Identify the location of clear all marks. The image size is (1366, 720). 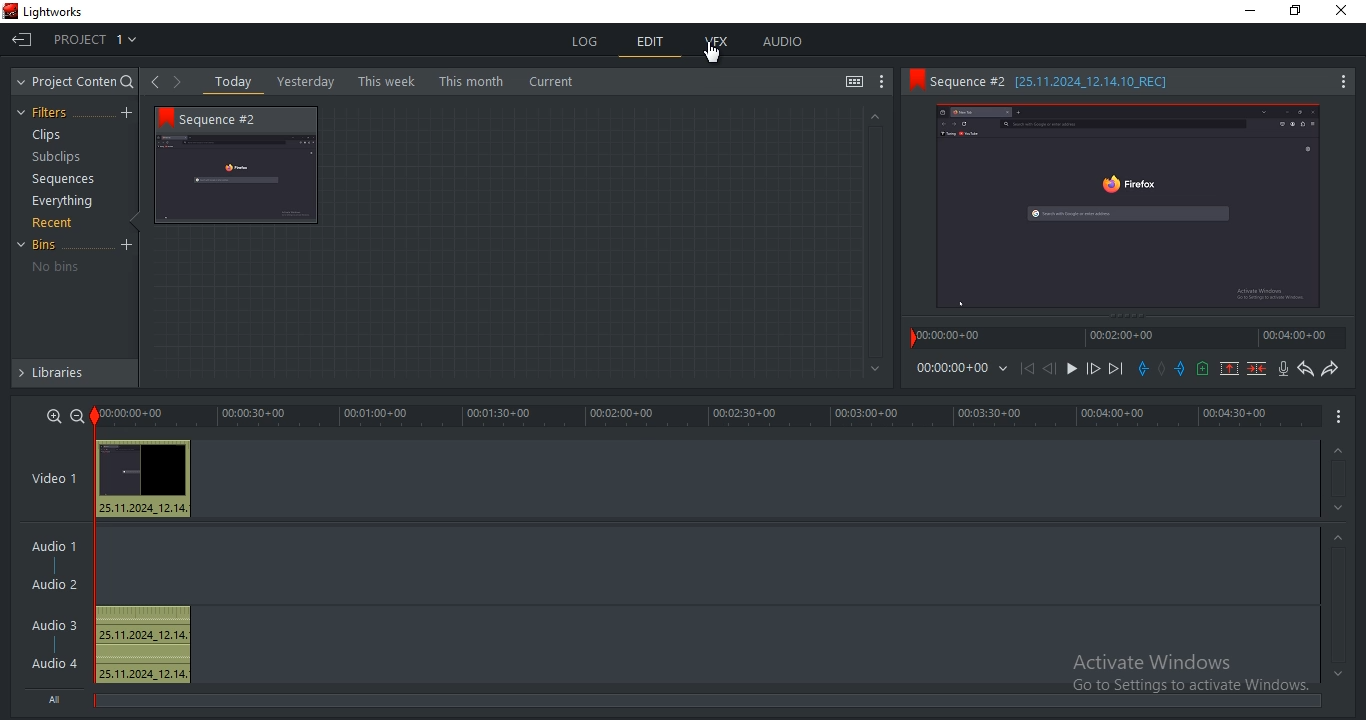
(1160, 370).